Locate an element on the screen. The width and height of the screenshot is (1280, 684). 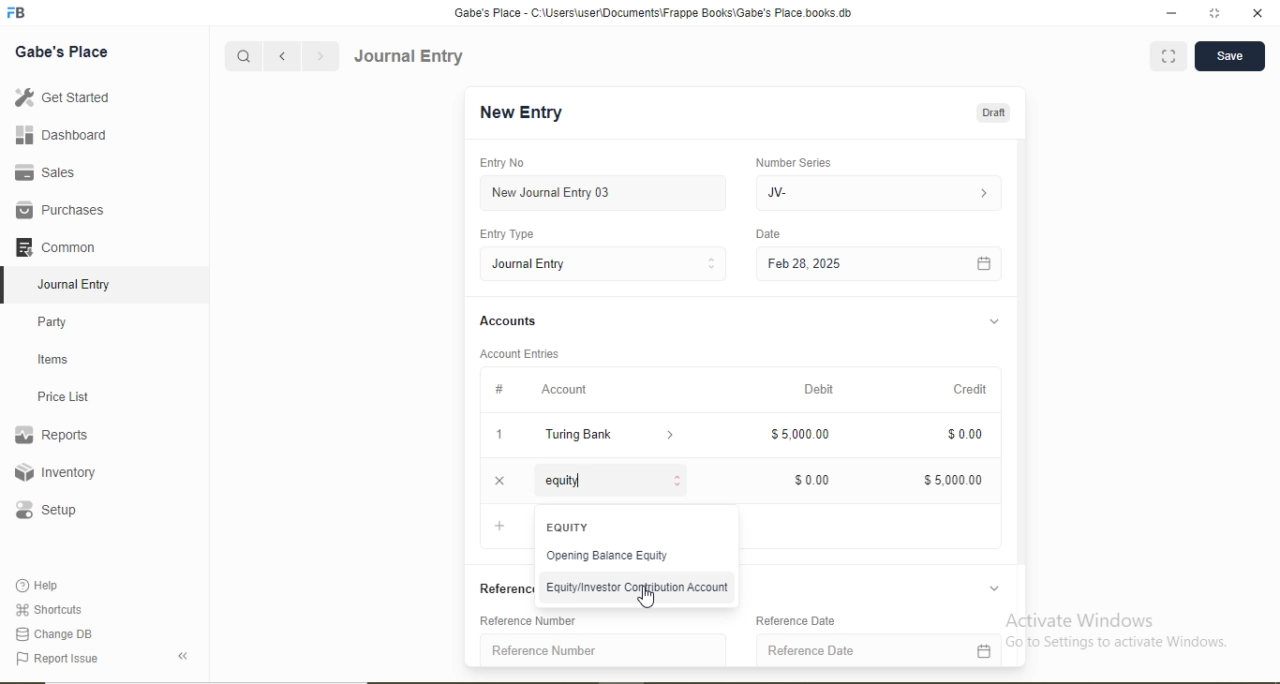
Add is located at coordinates (500, 526).